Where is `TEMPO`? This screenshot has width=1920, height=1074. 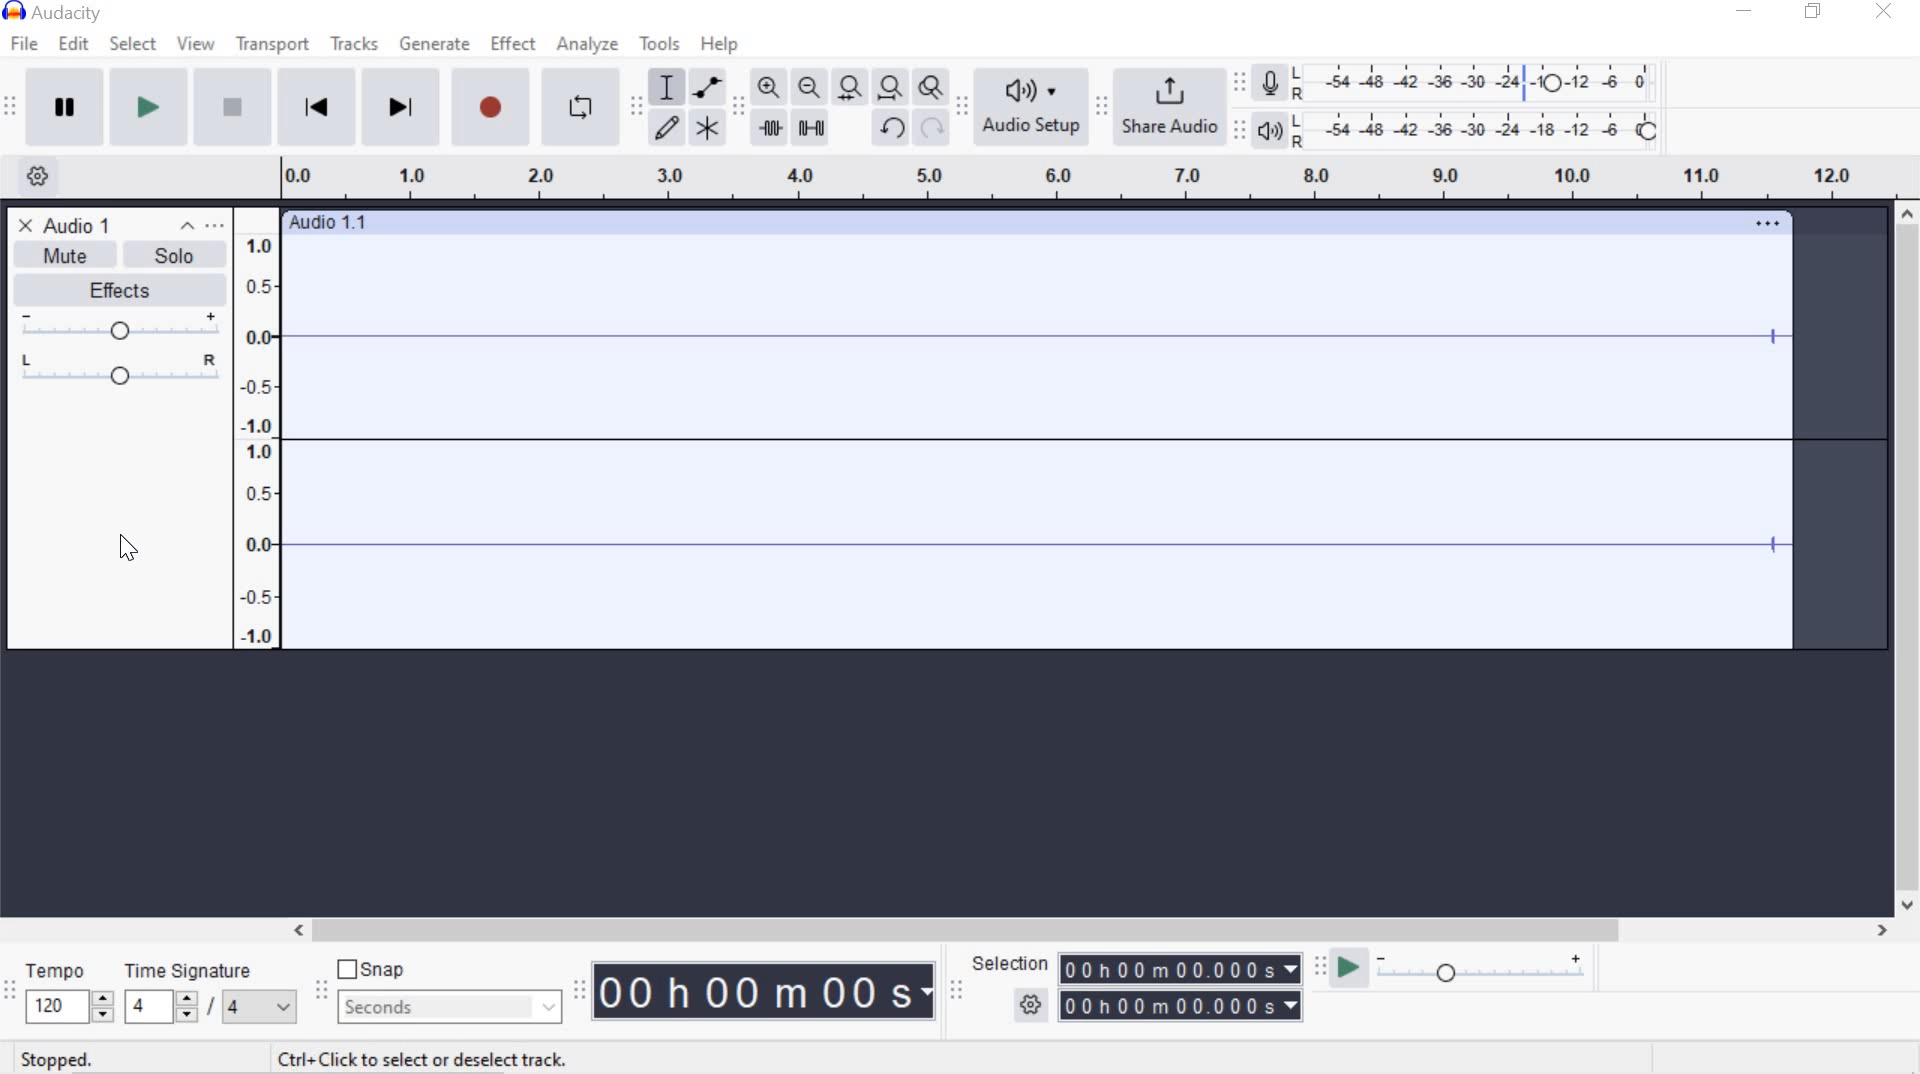
TEMPO is located at coordinates (66, 992).